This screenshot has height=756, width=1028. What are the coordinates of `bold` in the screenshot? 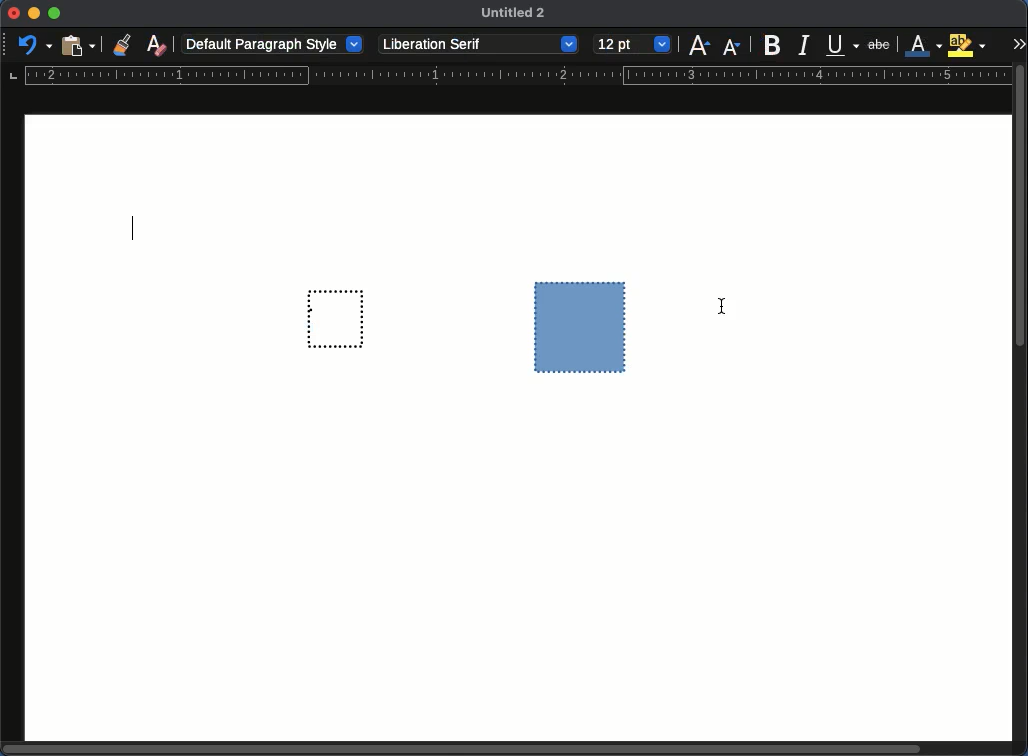 It's located at (772, 45).